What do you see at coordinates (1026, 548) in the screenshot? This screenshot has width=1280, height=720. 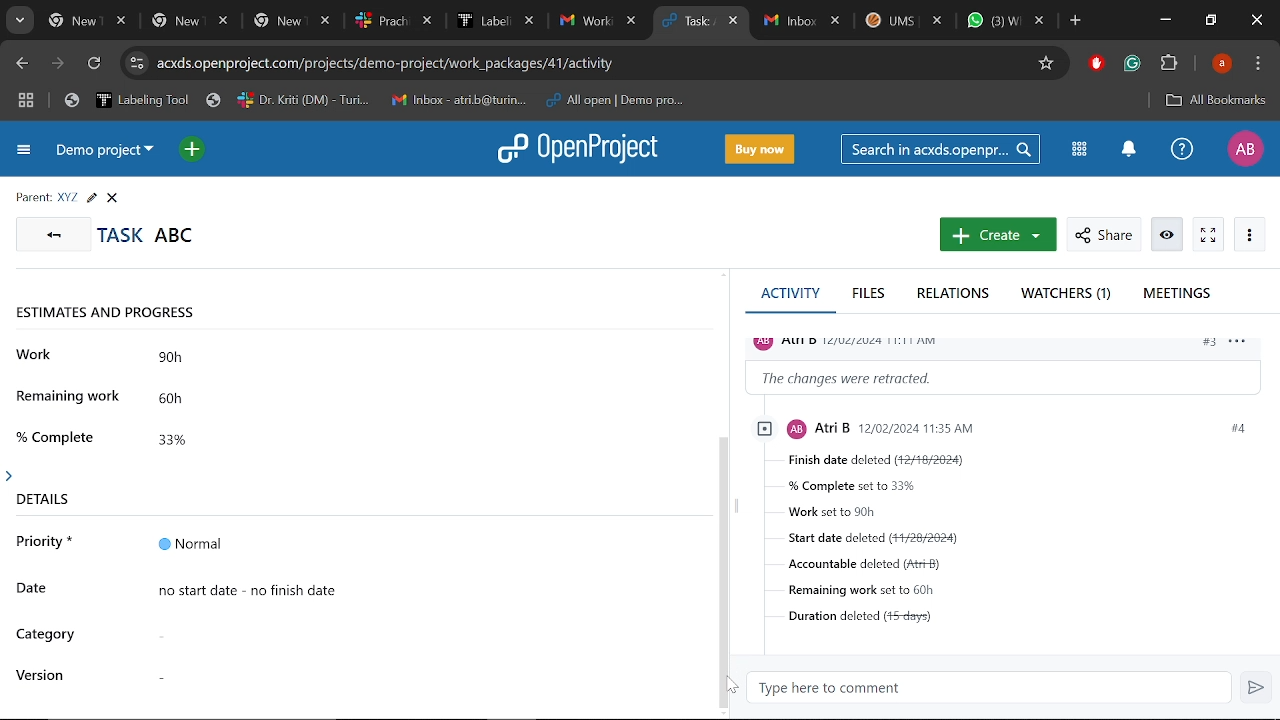 I see `Task details` at bounding box center [1026, 548].